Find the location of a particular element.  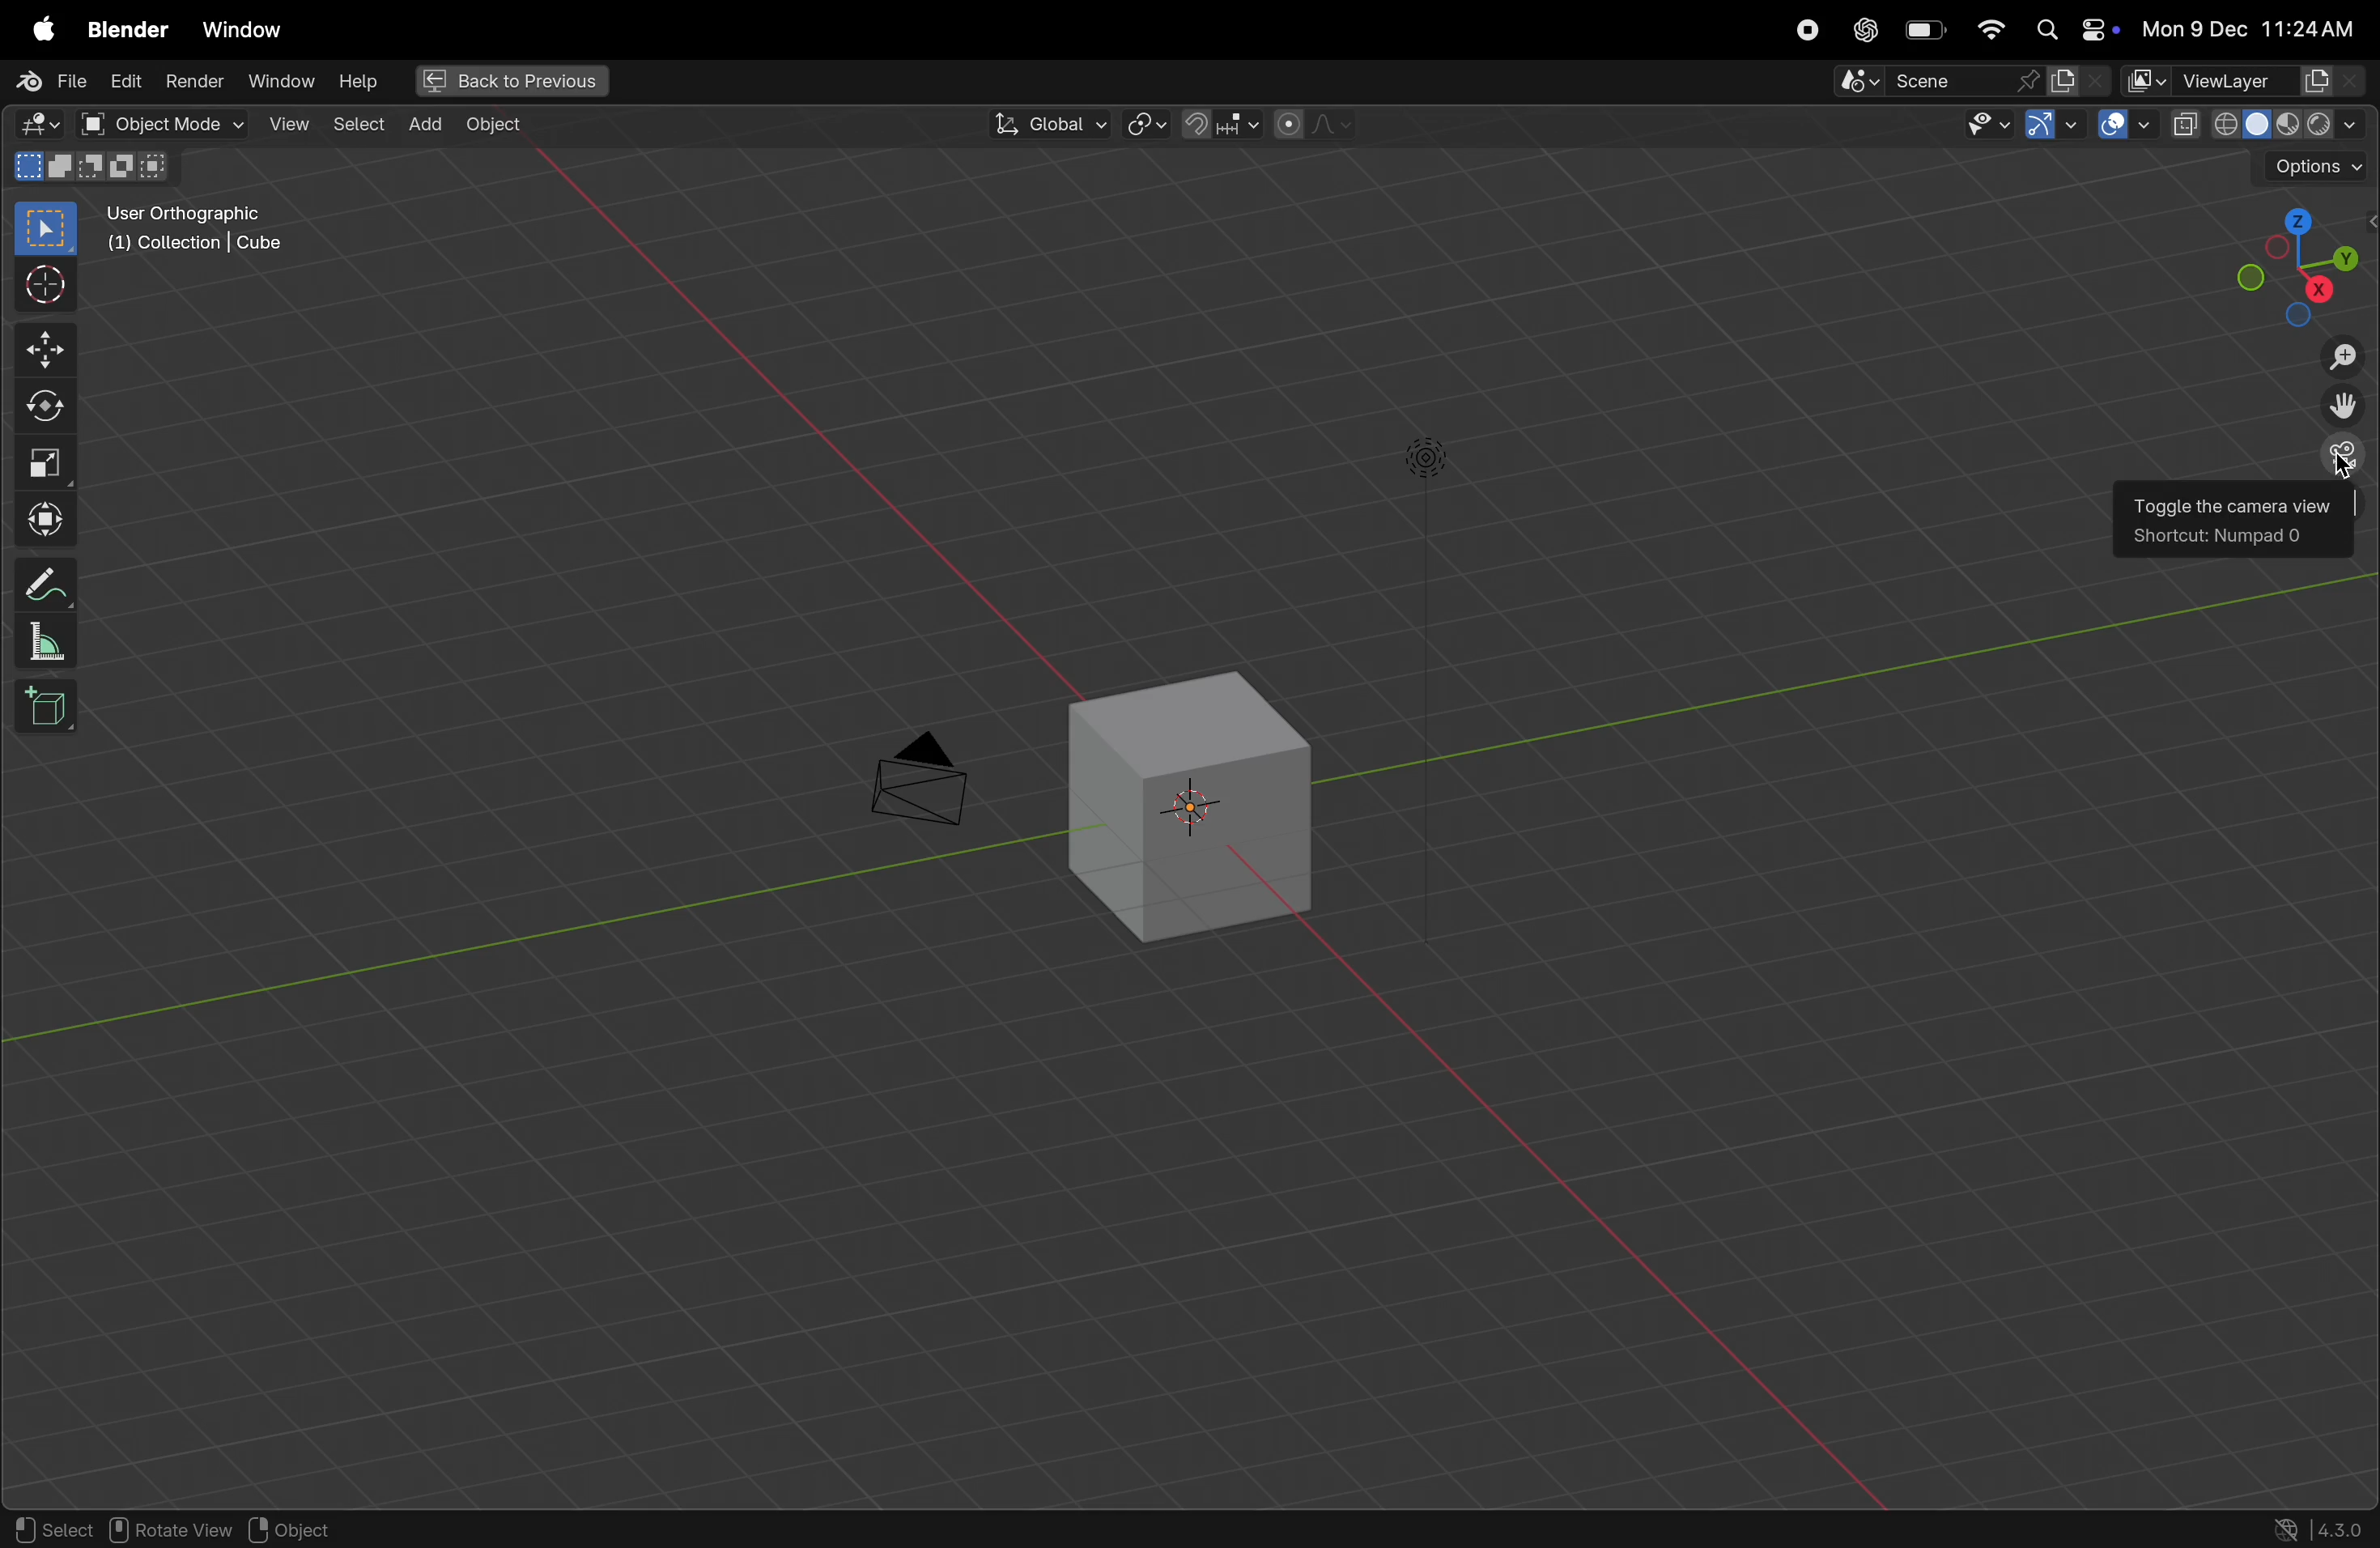

lights is located at coordinates (1431, 461).